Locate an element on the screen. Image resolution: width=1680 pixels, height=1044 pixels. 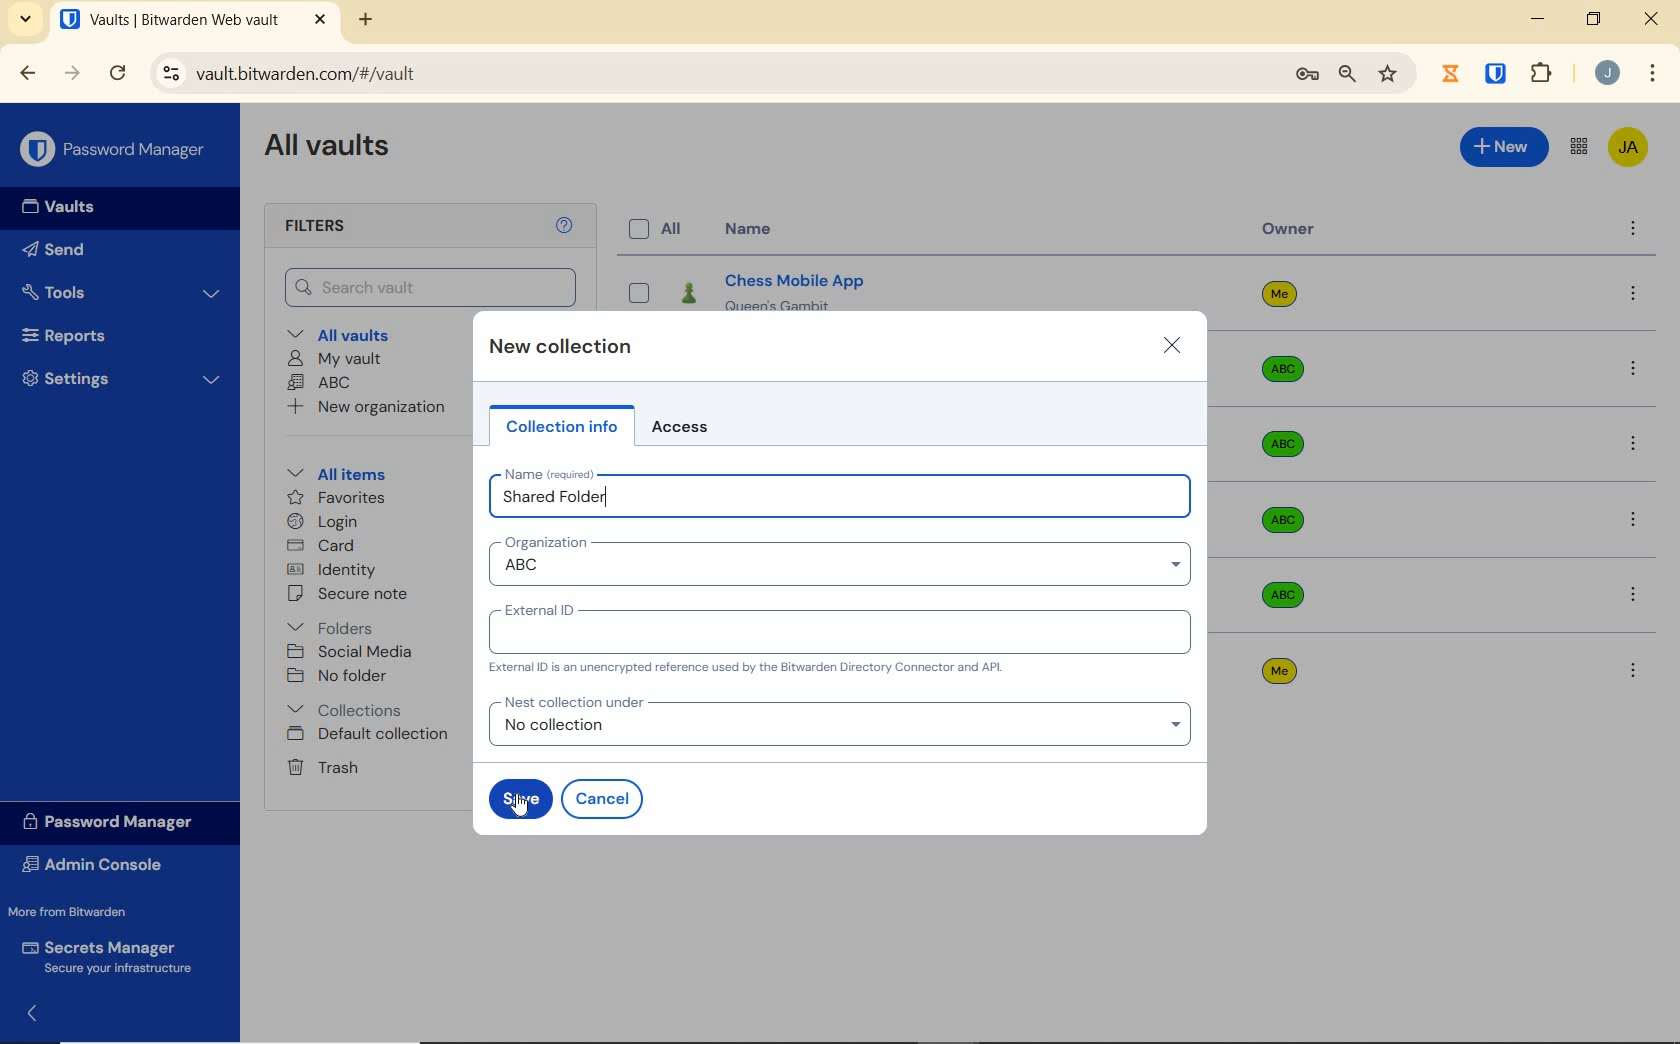
Owner Name is located at coordinates (1280, 486).